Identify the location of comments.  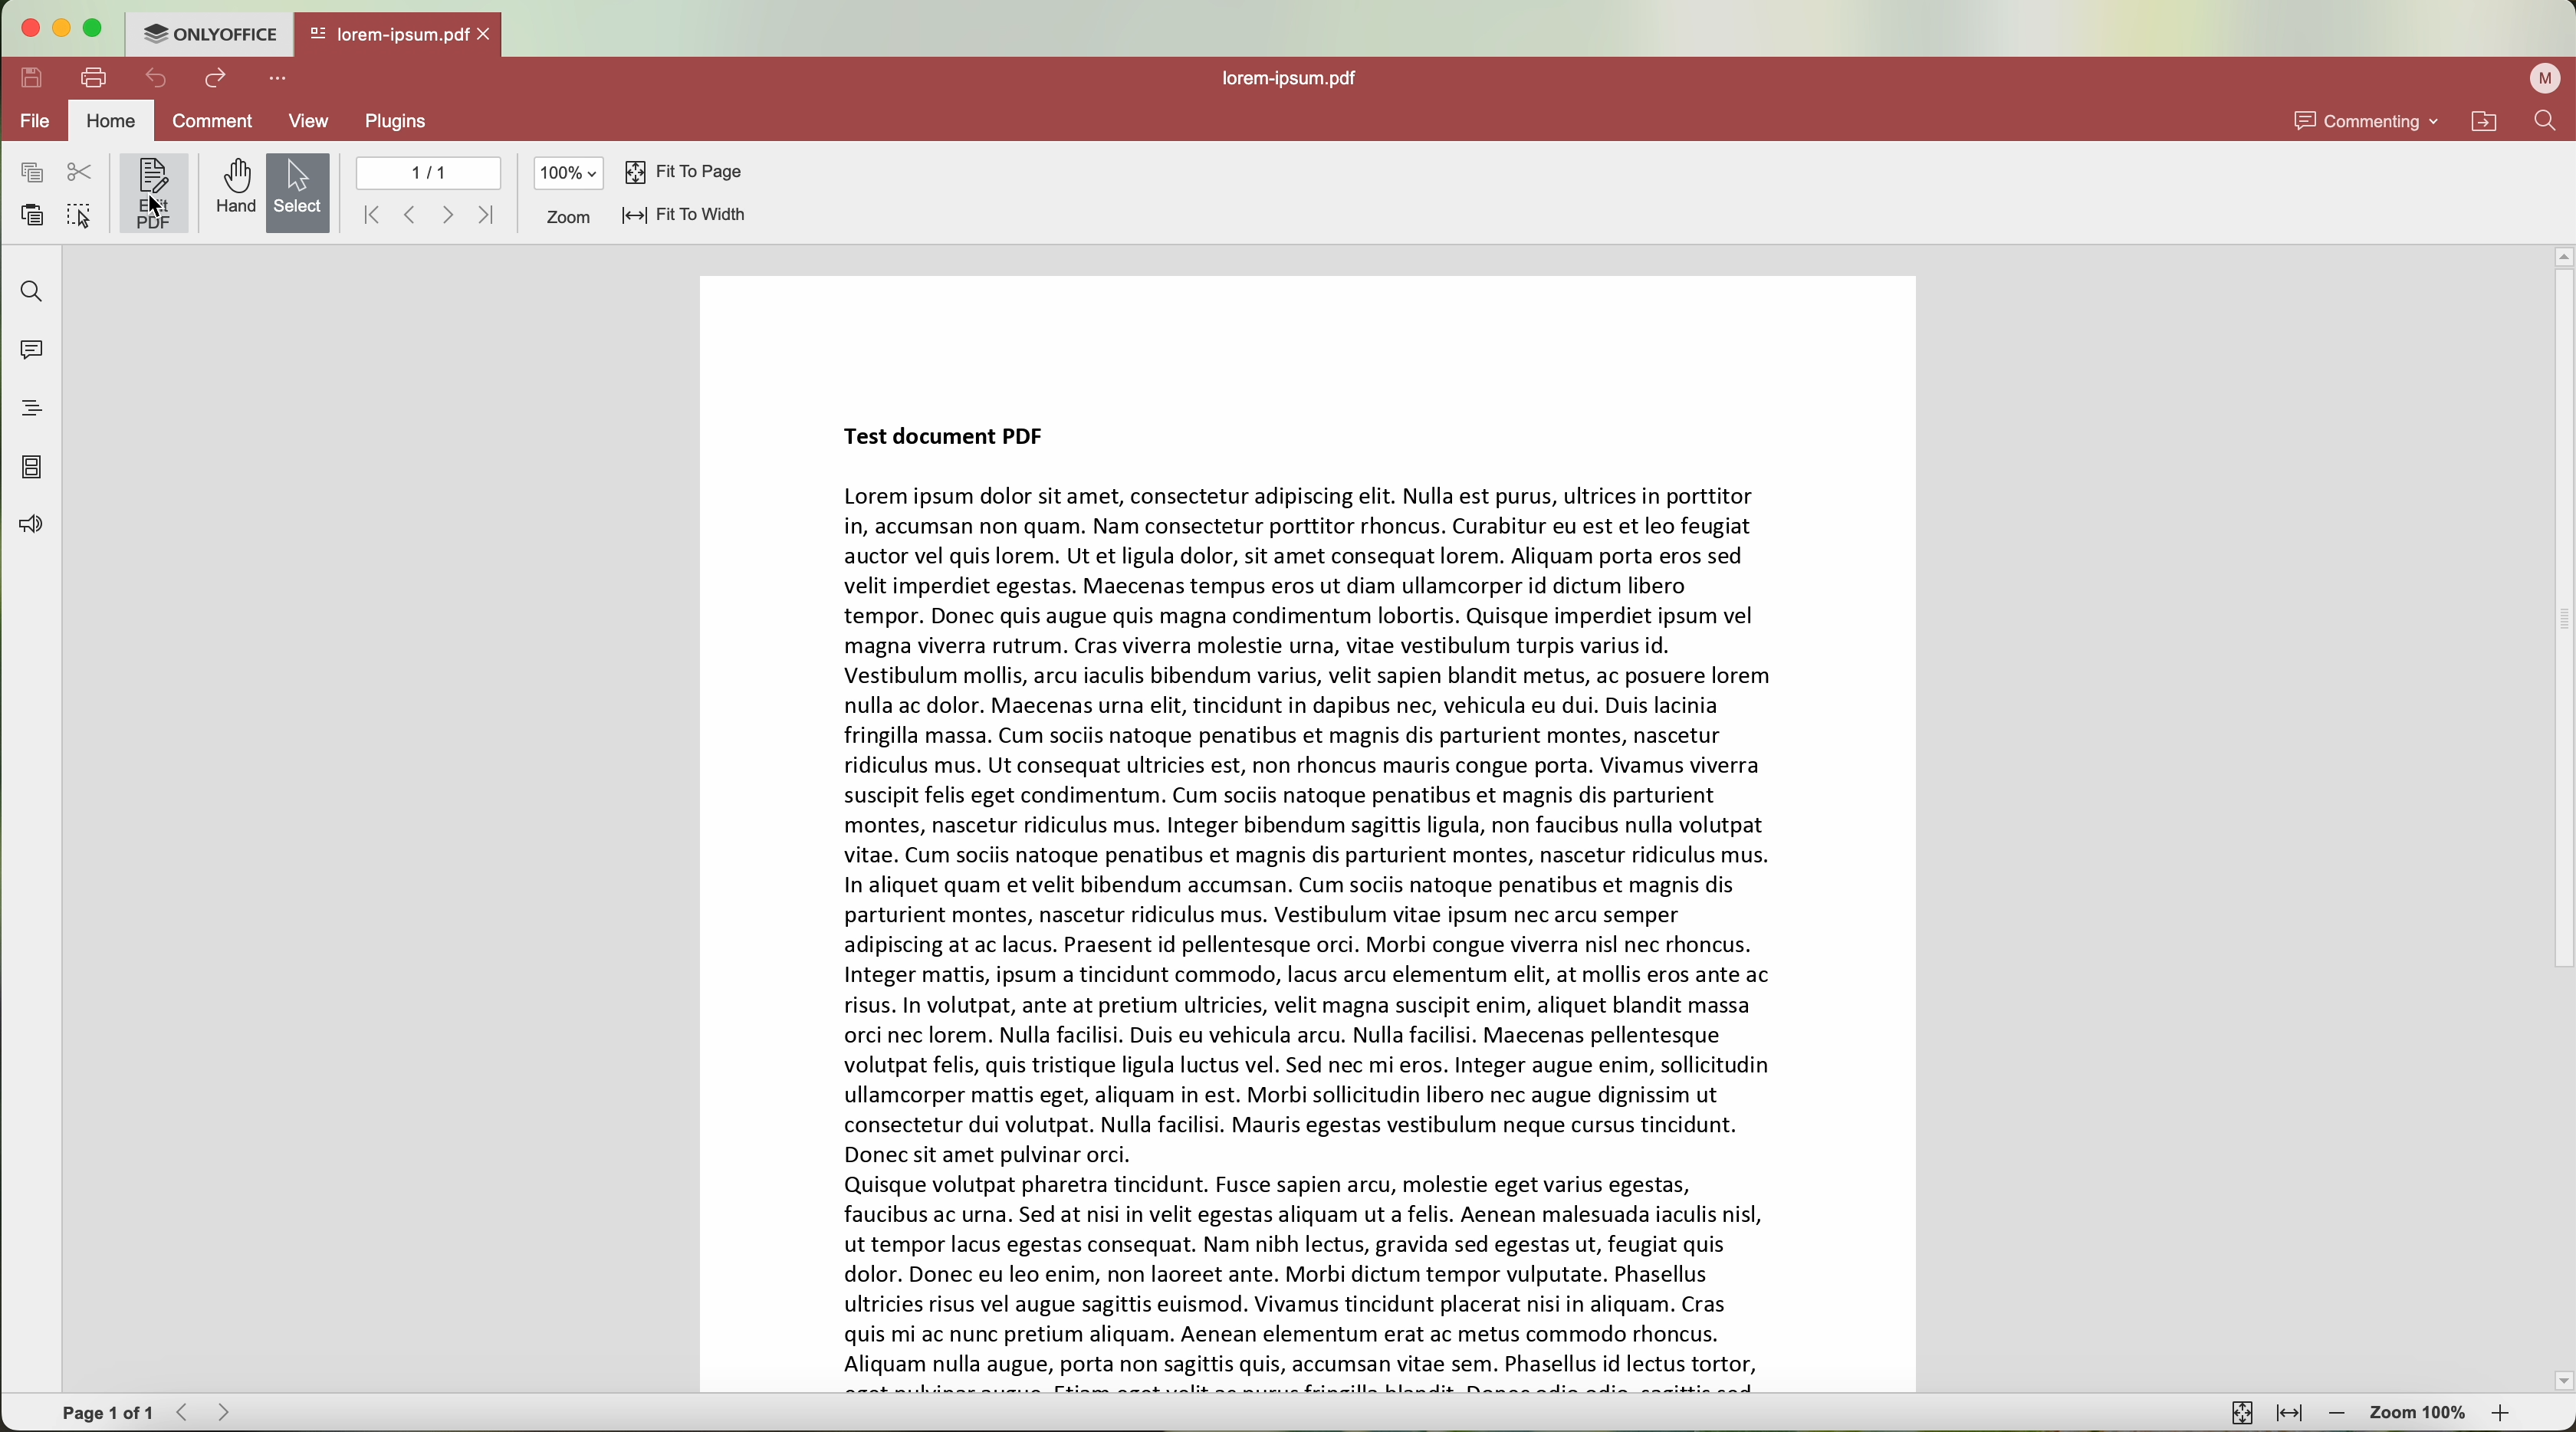
(29, 353).